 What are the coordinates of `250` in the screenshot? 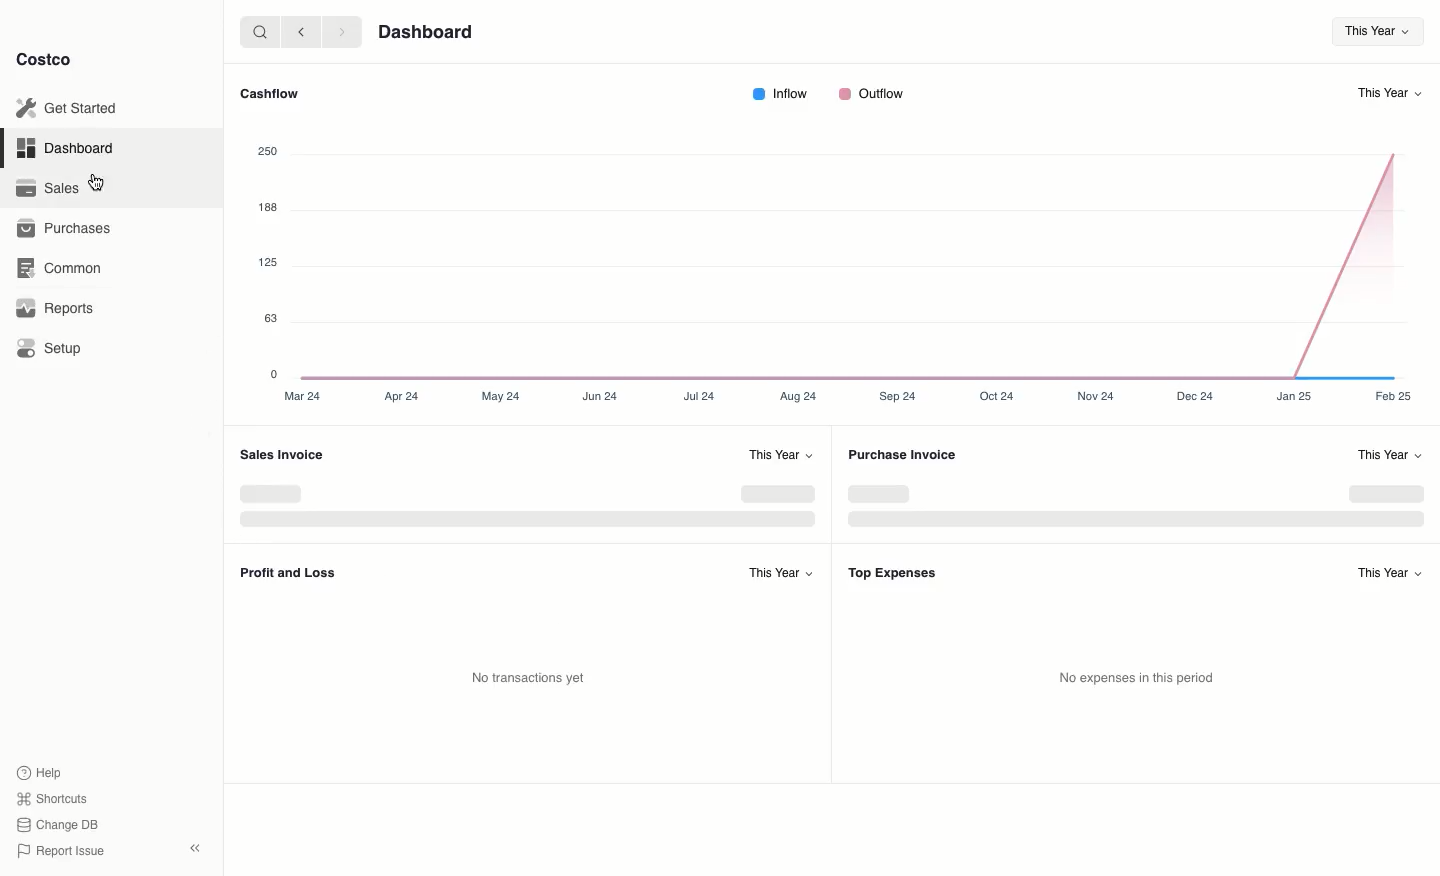 It's located at (268, 152).